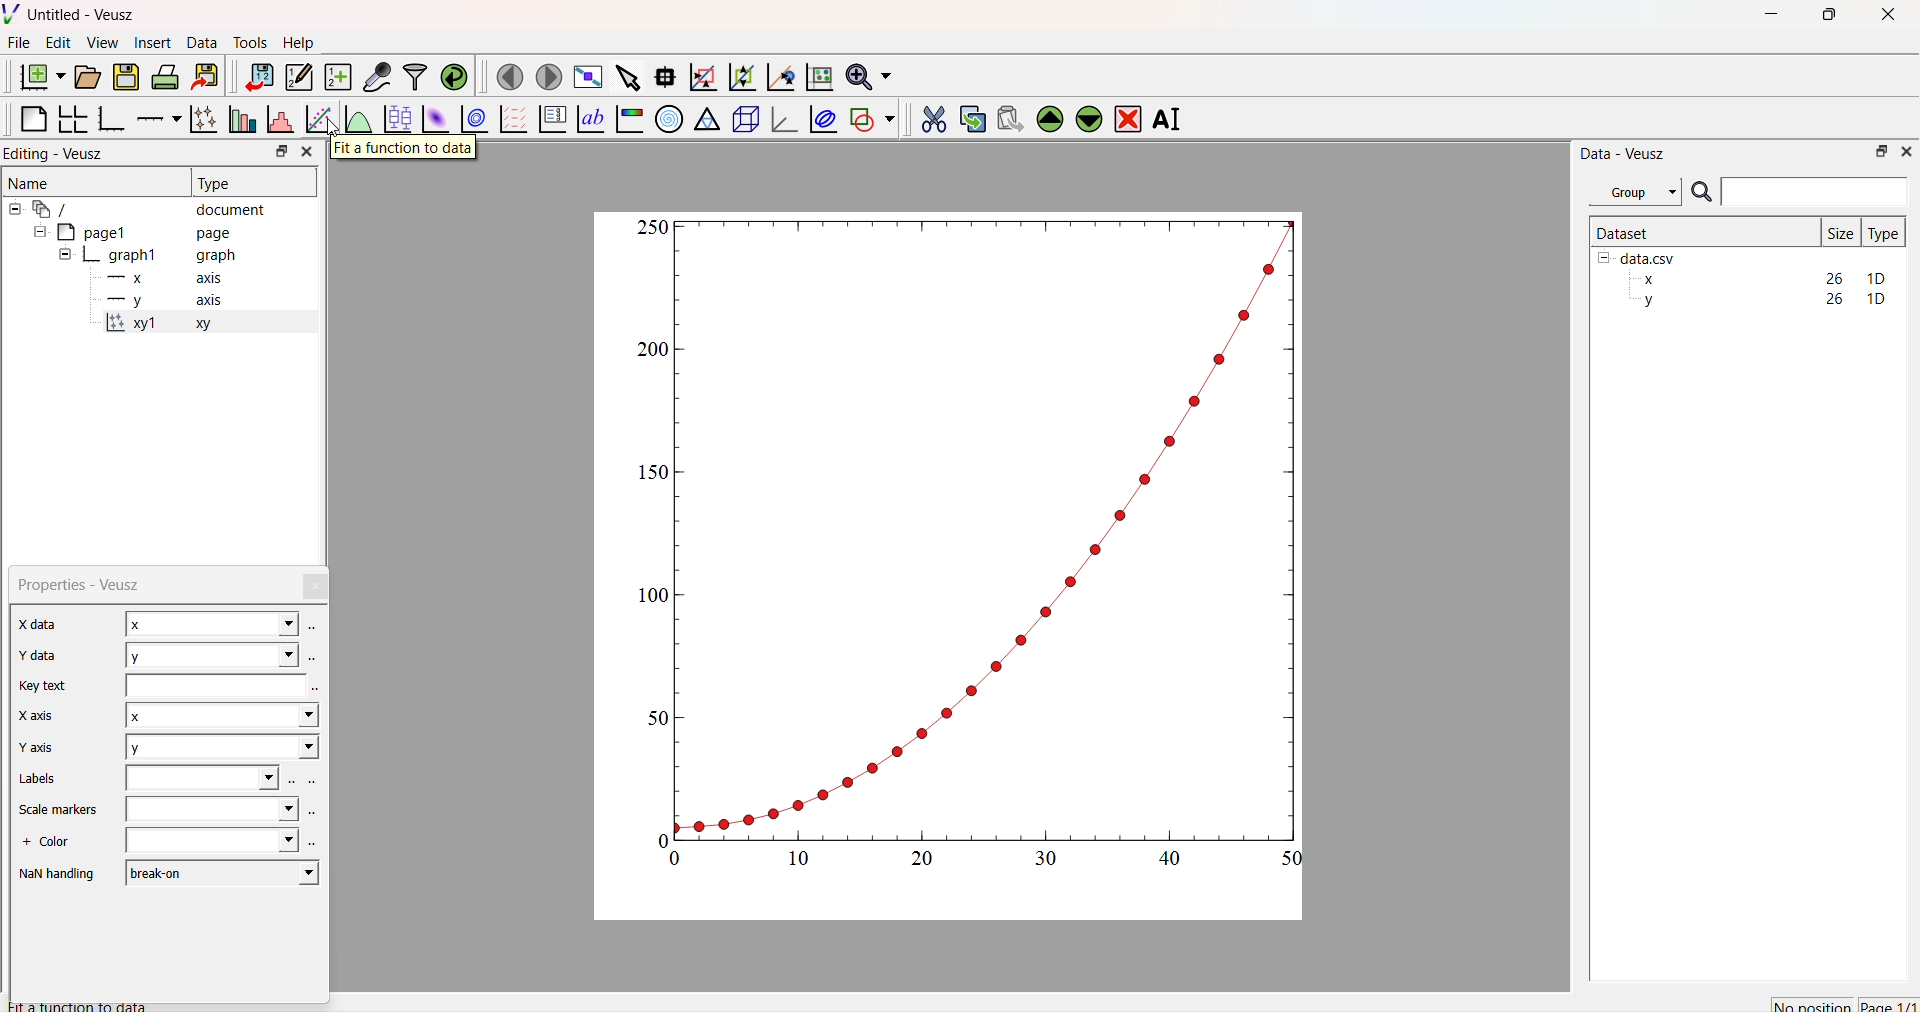 This screenshot has width=1920, height=1012. I want to click on Properties - Veusz, so click(84, 585).